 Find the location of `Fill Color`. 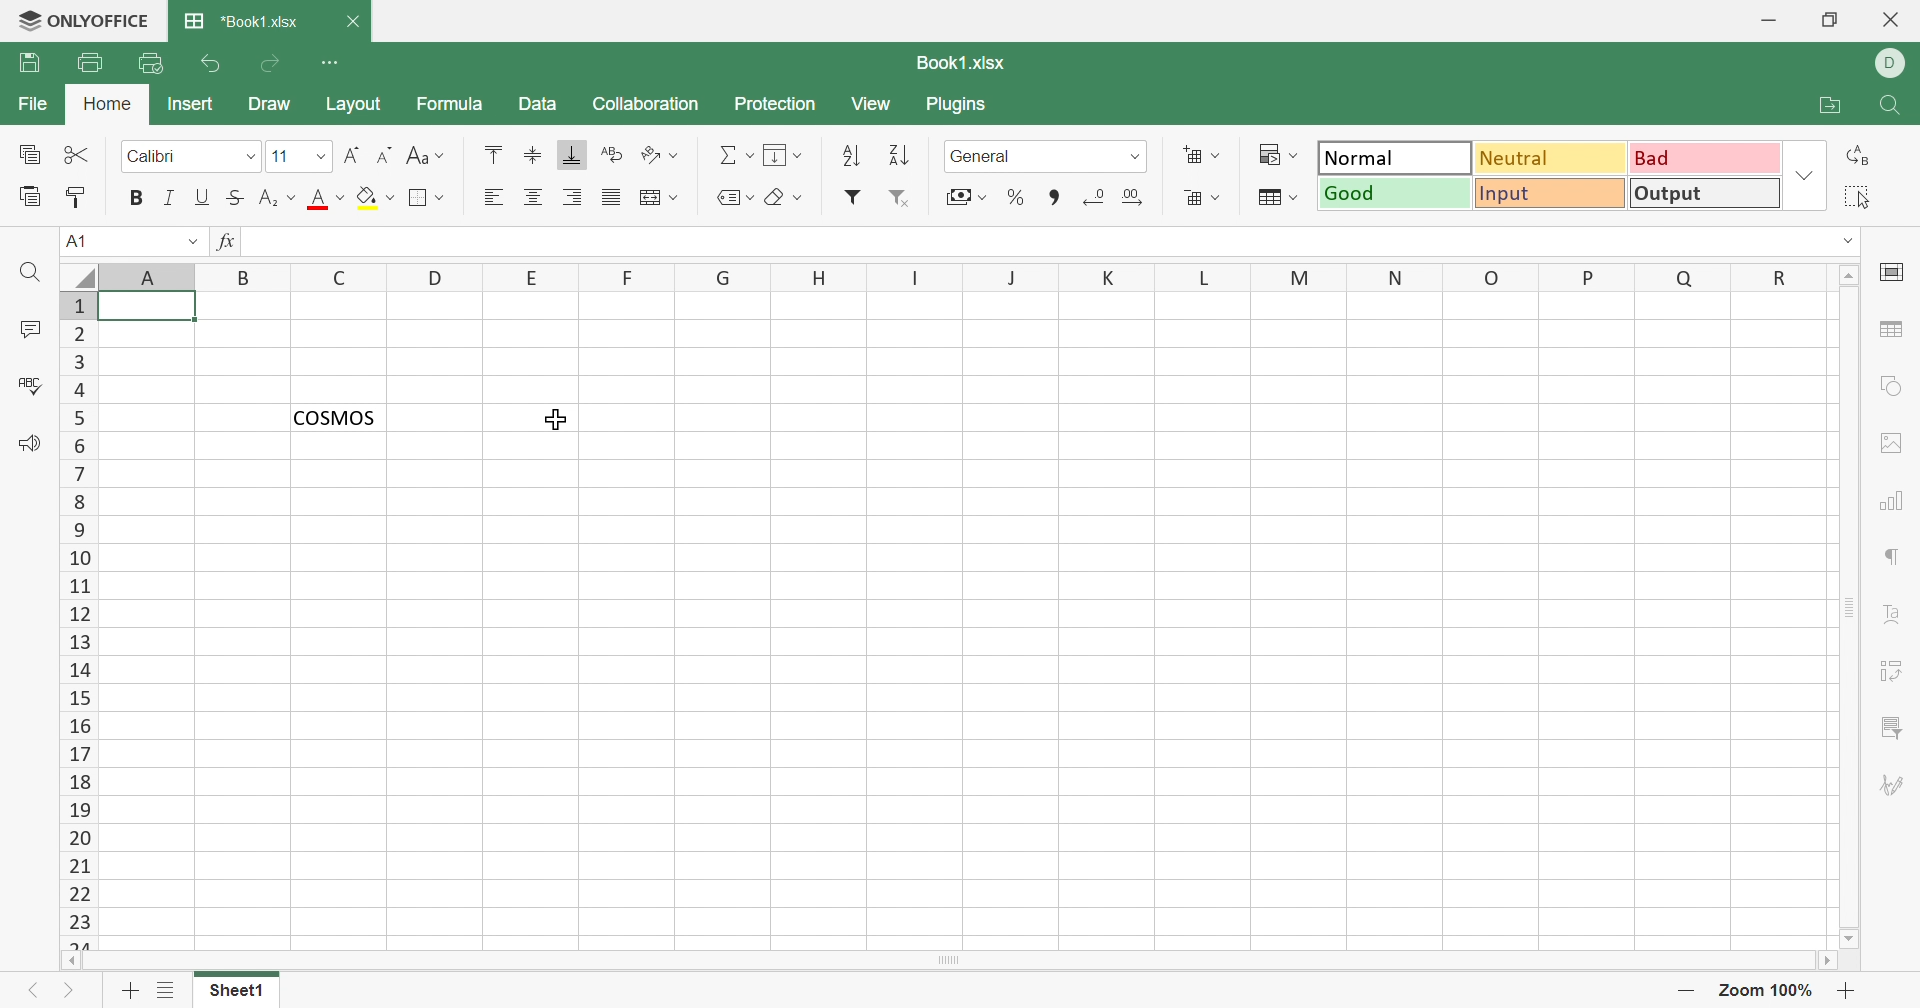

Fill Color is located at coordinates (374, 199).